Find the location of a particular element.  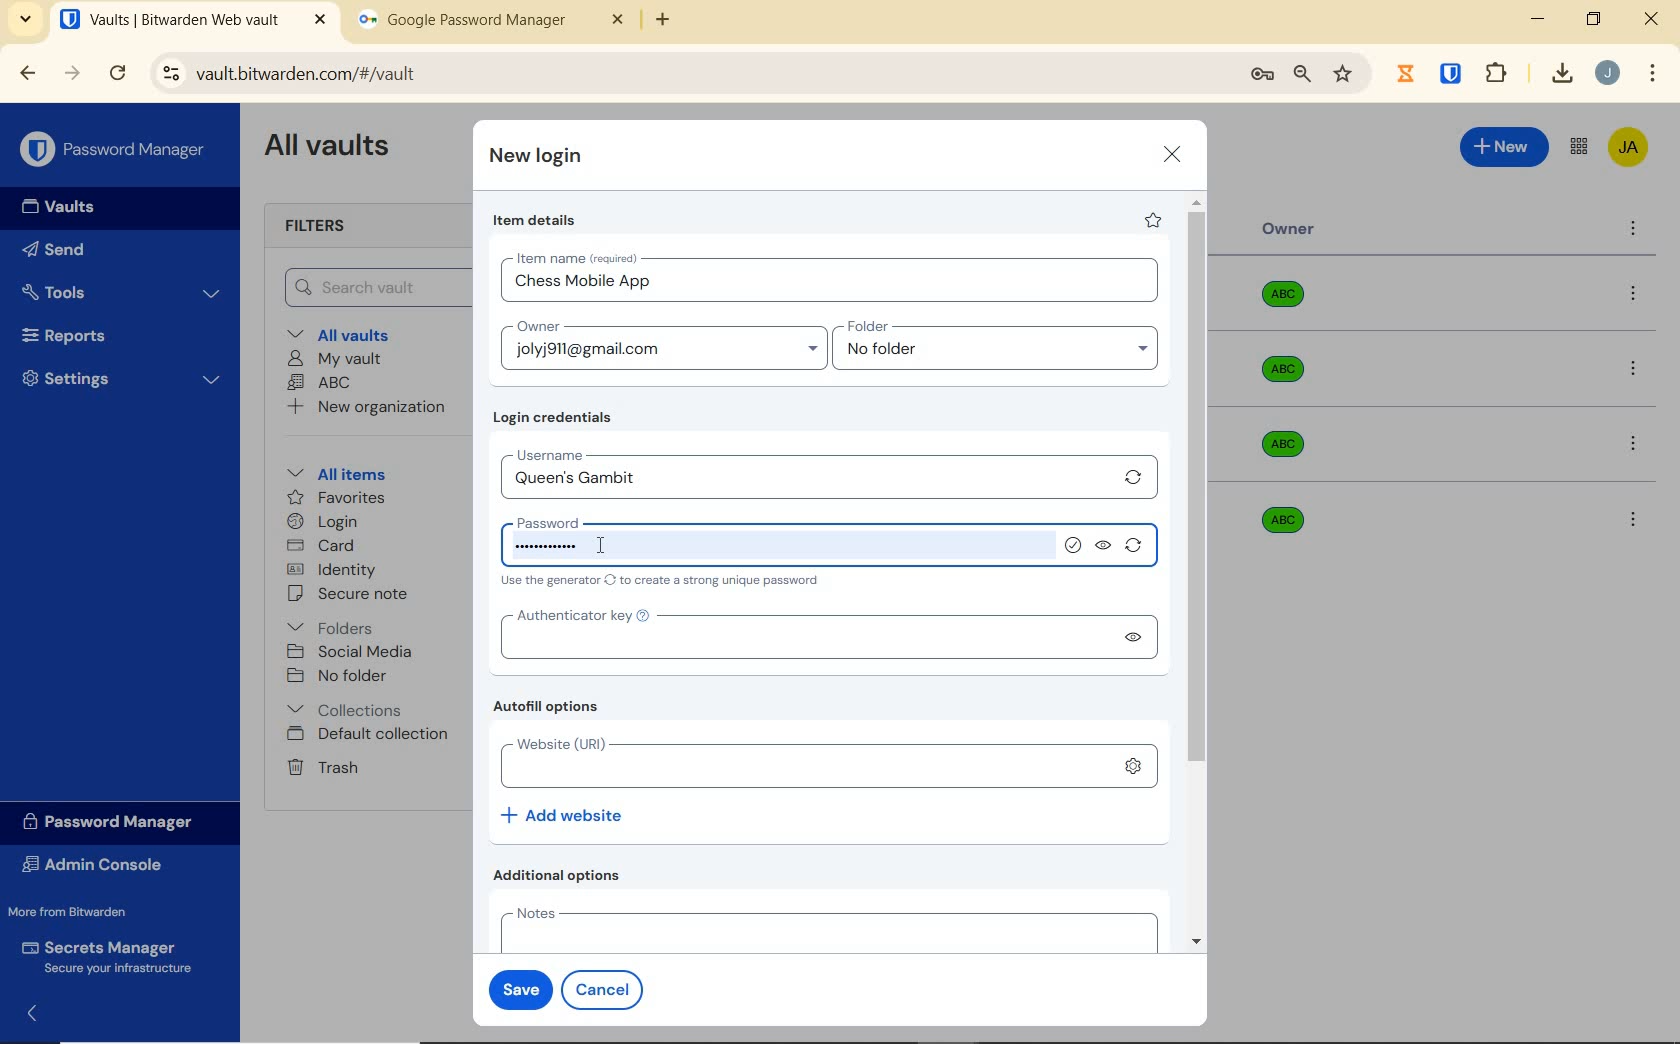

add new tab is located at coordinates (678, 25).